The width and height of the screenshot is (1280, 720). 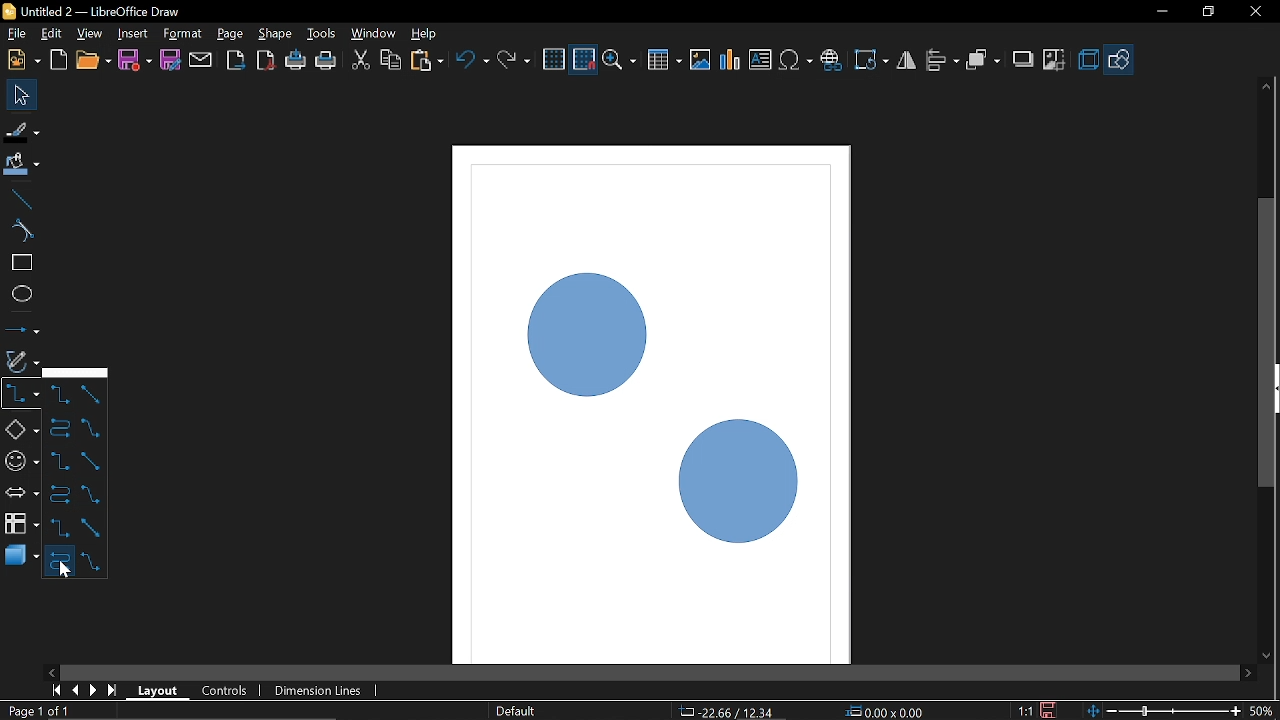 I want to click on Move up, so click(x=1267, y=86).